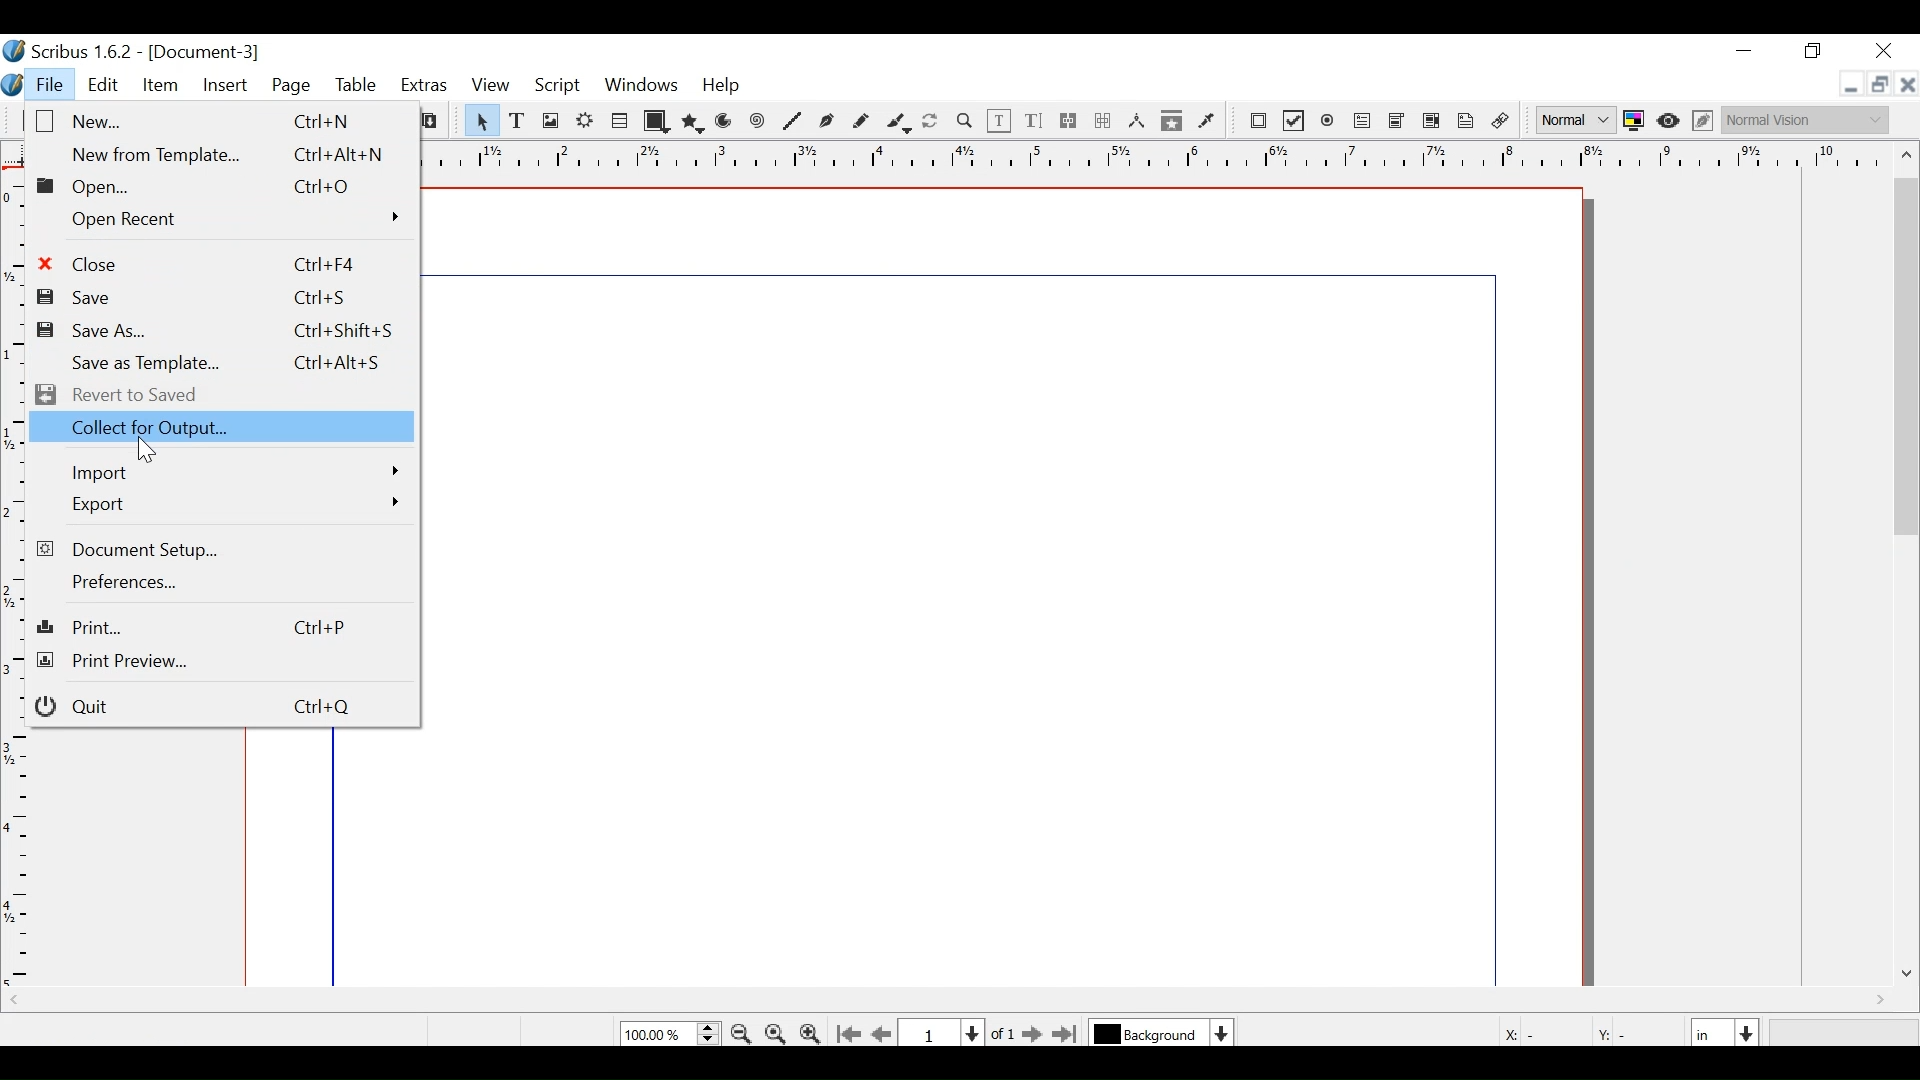 The image size is (1920, 1080). What do you see at coordinates (1747, 55) in the screenshot?
I see `minimize` at bounding box center [1747, 55].